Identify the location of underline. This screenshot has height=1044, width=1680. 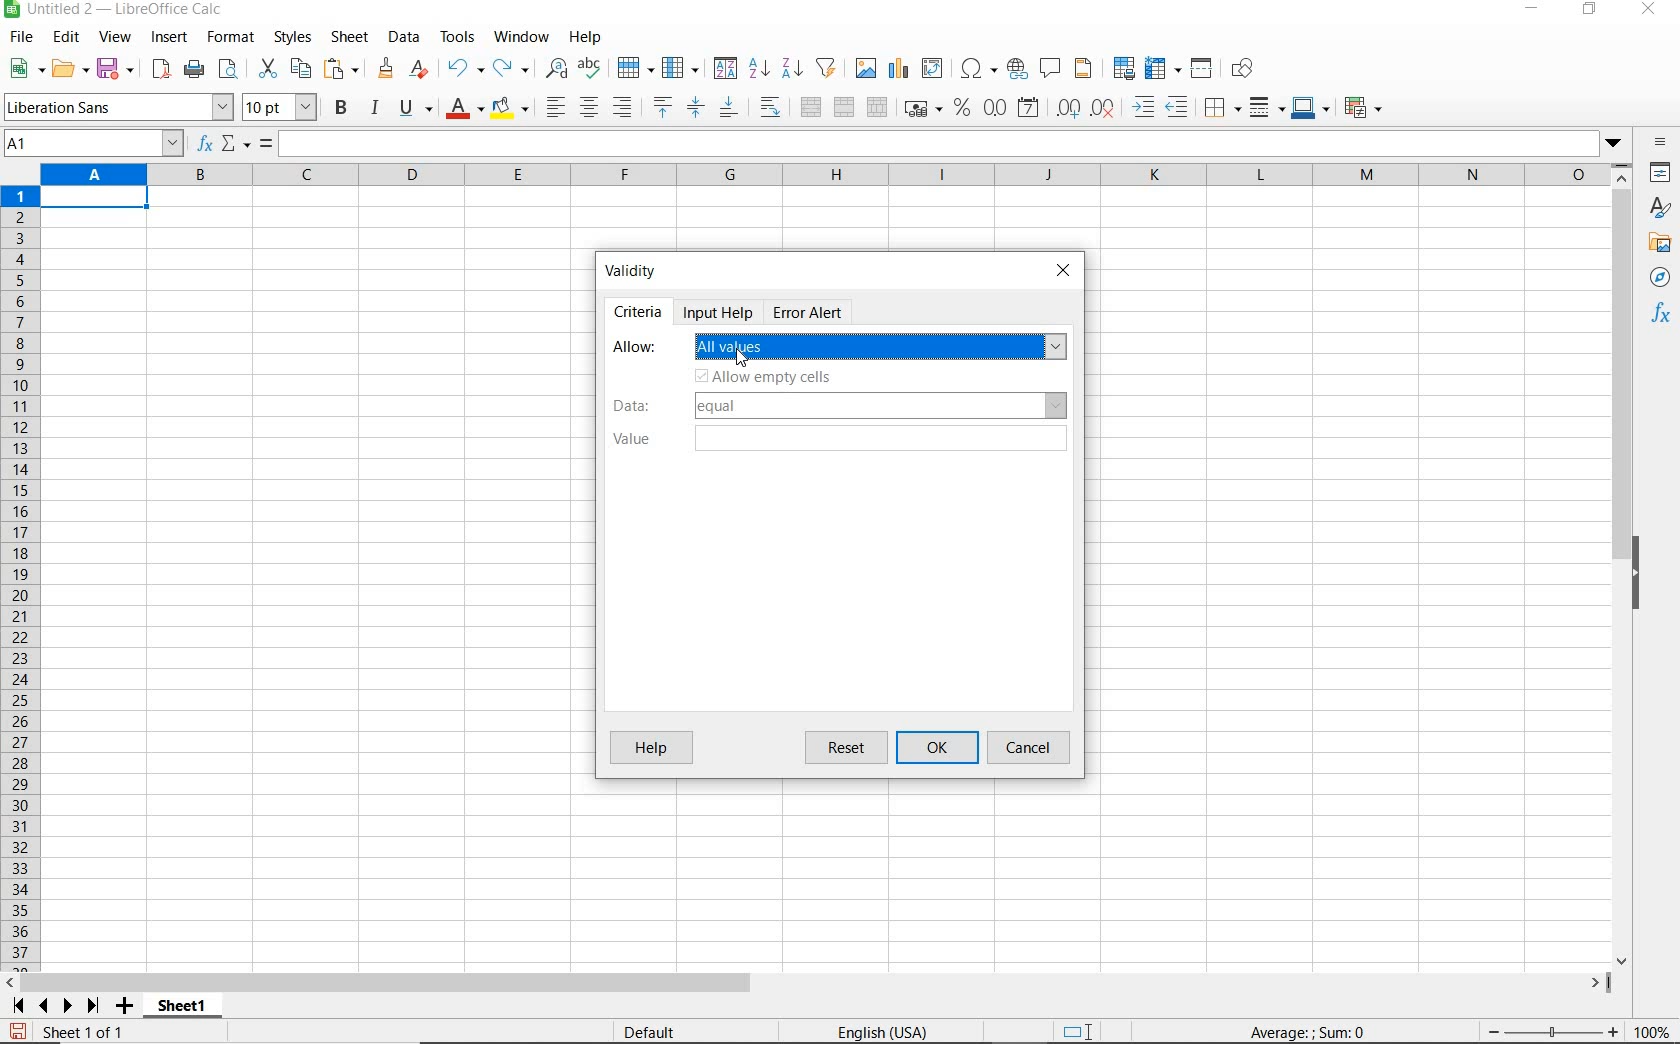
(416, 110).